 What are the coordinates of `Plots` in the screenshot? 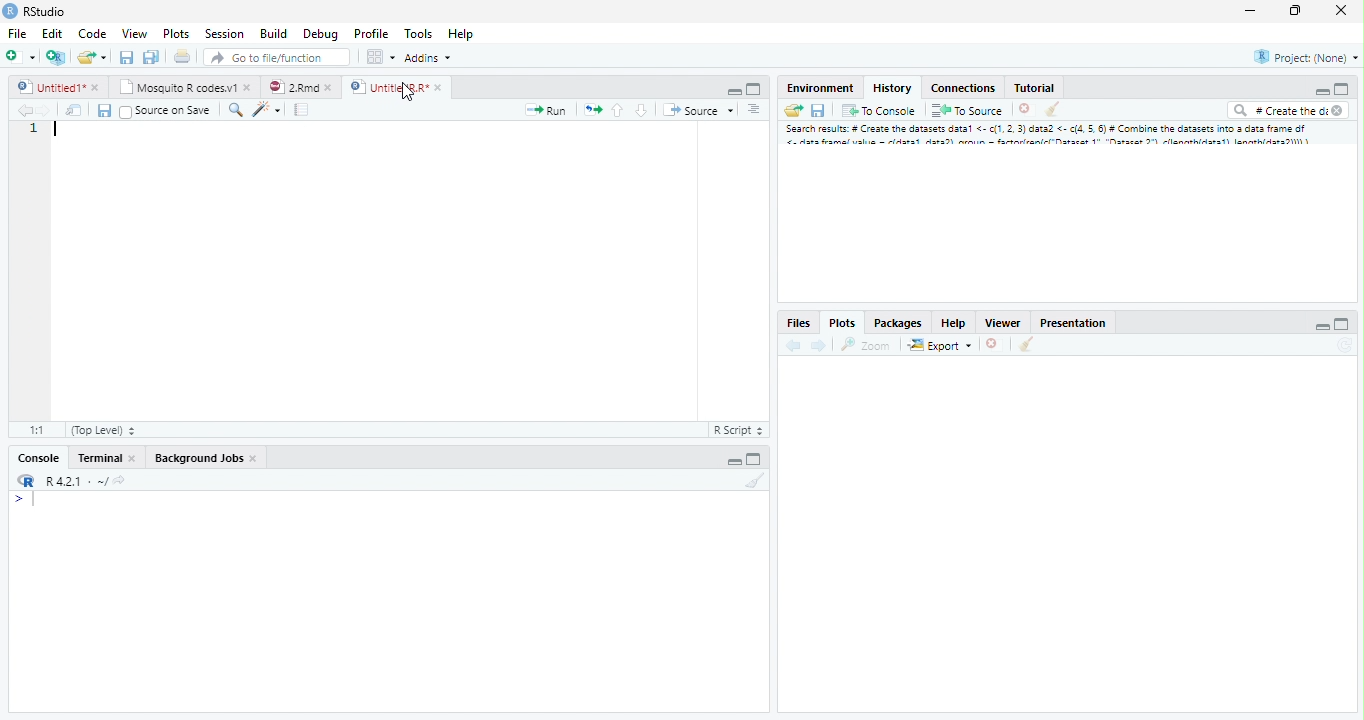 It's located at (841, 322).